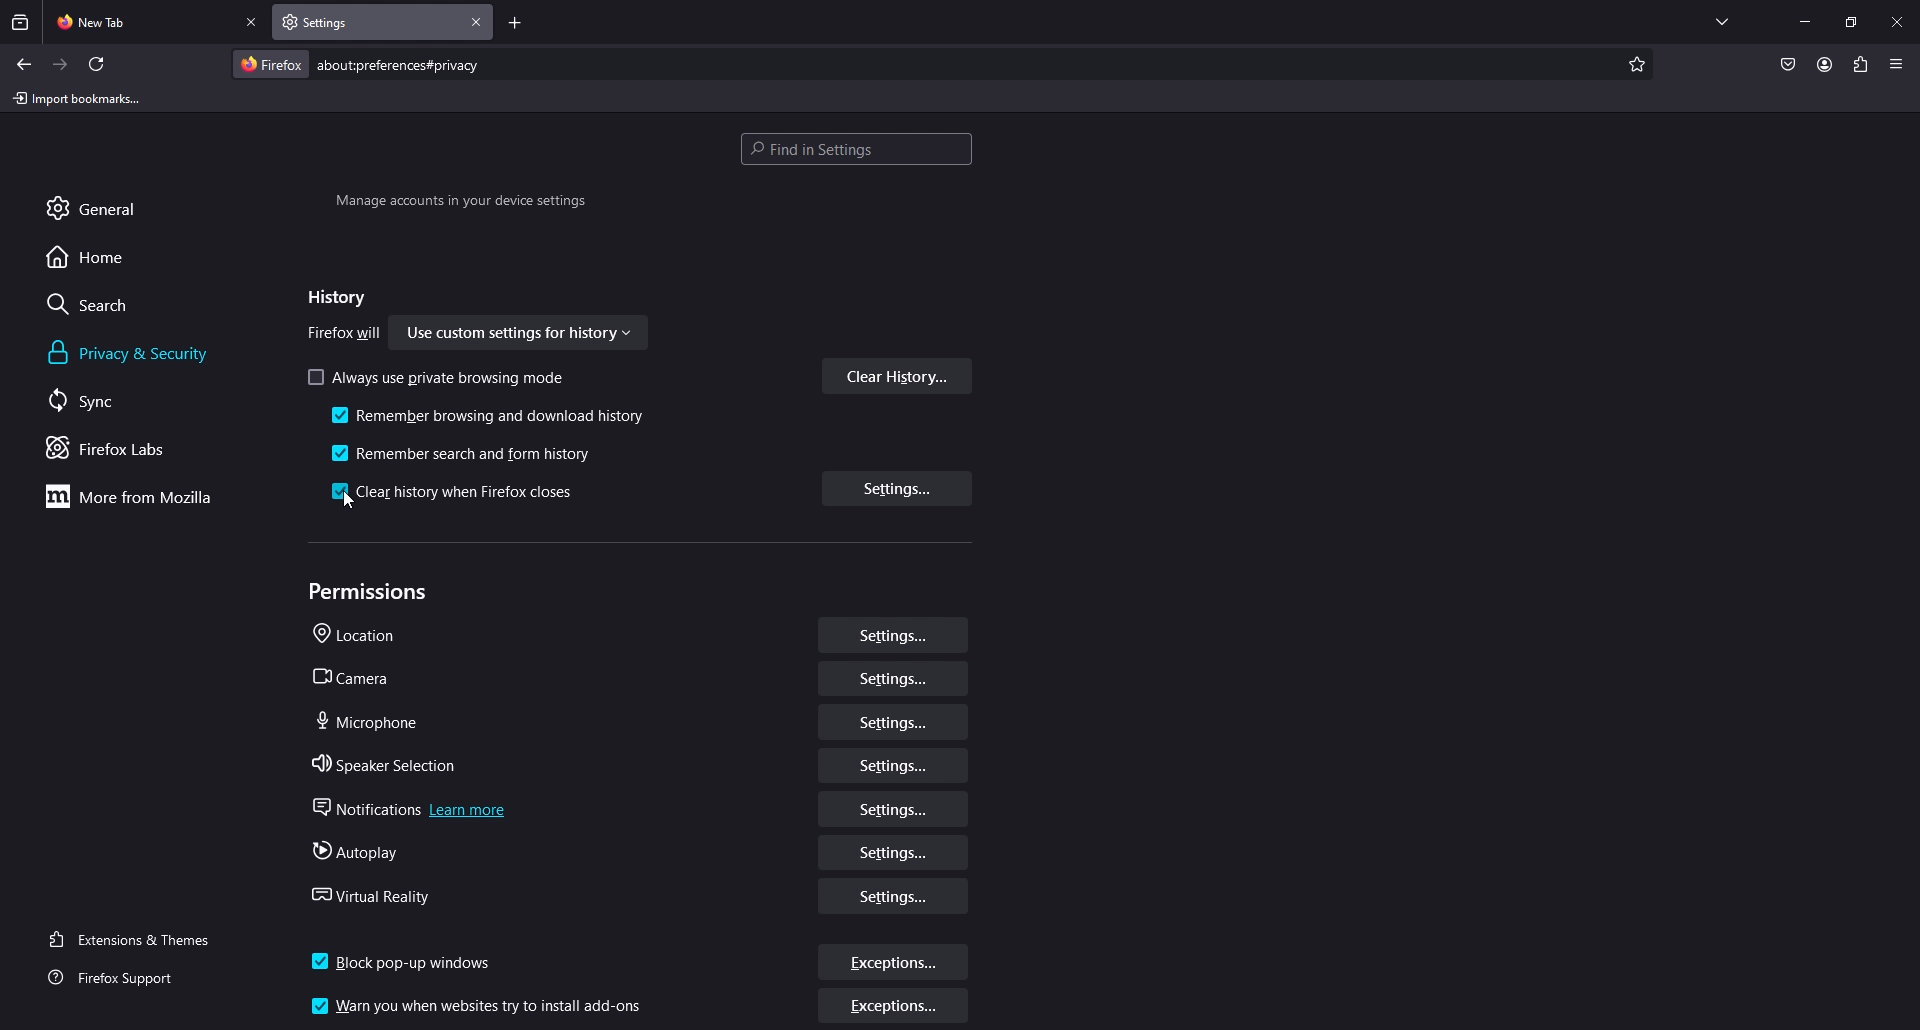  Describe the element at coordinates (253, 23) in the screenshot. I see `close tab` at that location.